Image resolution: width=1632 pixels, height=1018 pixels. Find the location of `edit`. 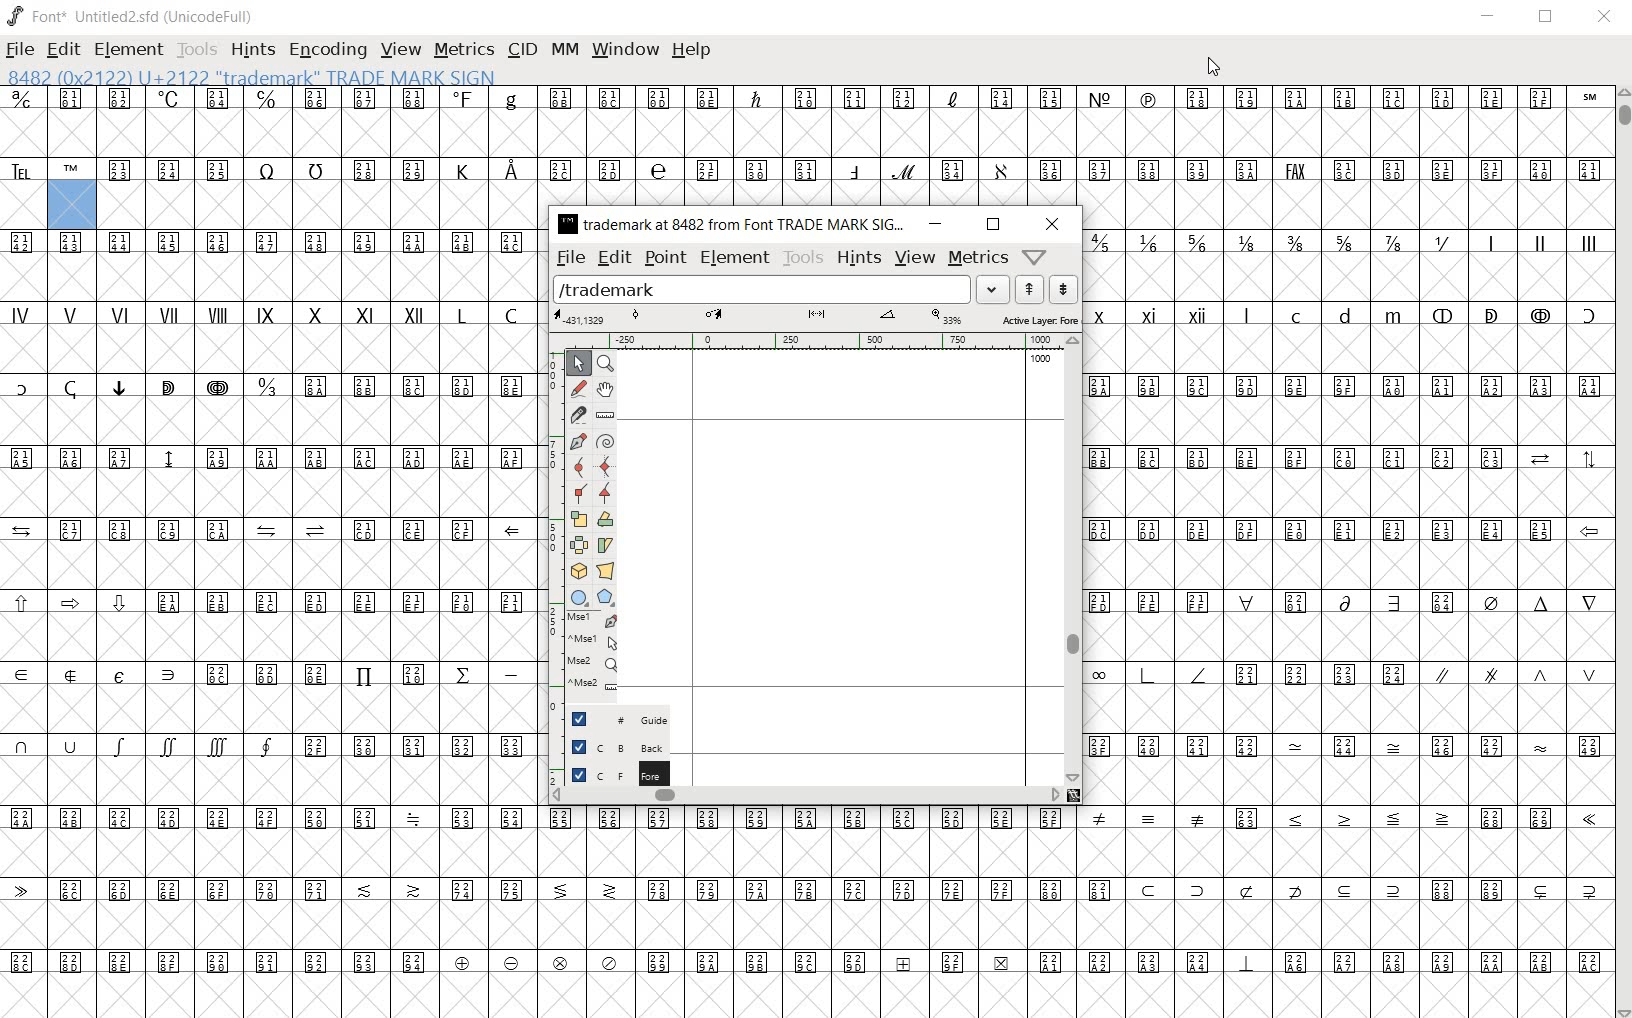

edit is located at coordinates (615, 258).